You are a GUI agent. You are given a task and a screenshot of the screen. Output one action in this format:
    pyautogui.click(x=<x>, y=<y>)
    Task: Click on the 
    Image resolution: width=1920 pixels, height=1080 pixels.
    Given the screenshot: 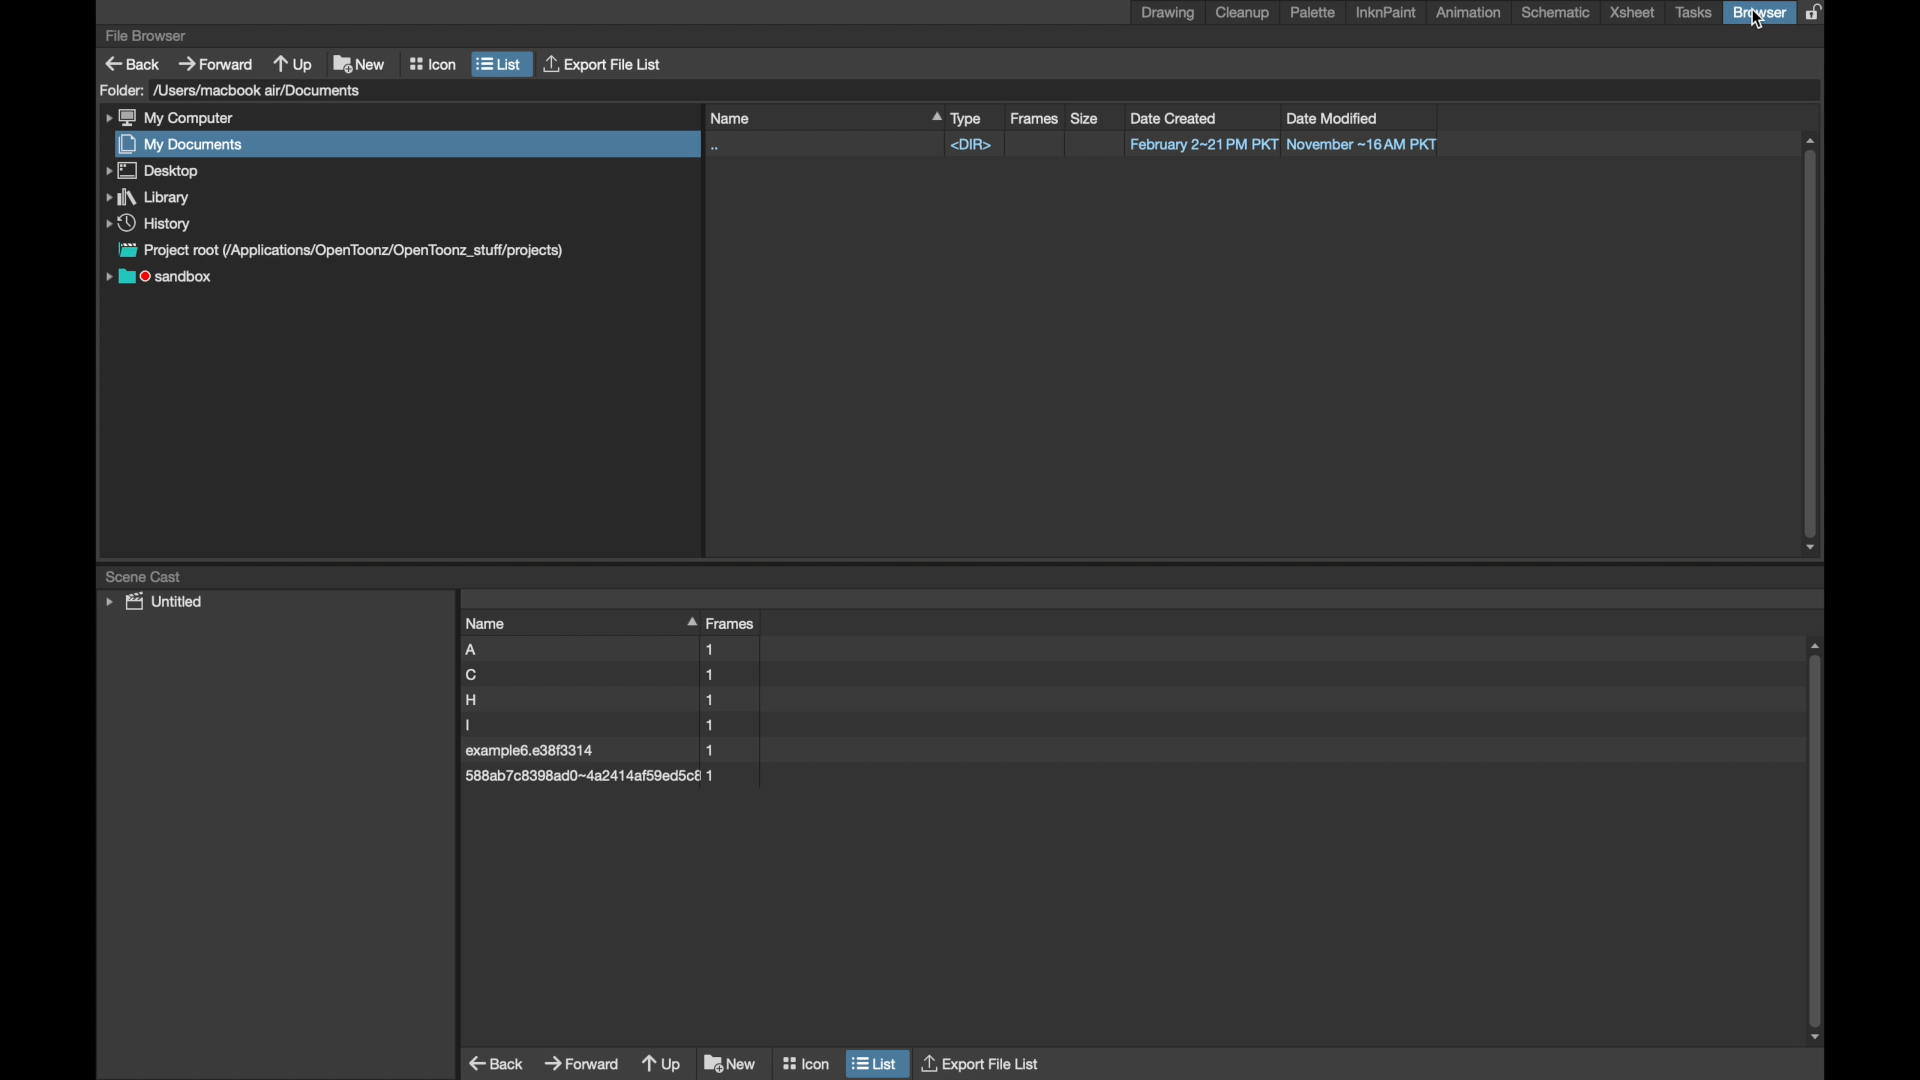 What is the action you would take?
    pyautogui.click(x=721, y=750)
    